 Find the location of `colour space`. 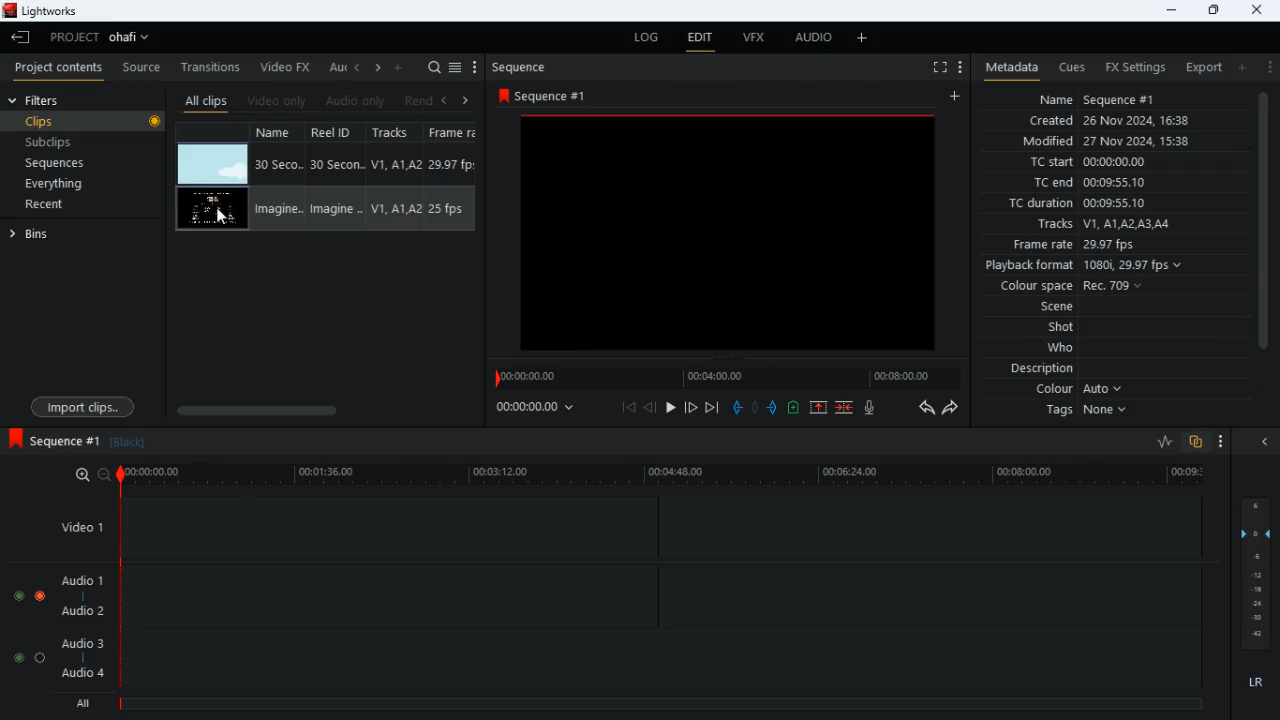

colour space is located at coordinates (1073, 286).